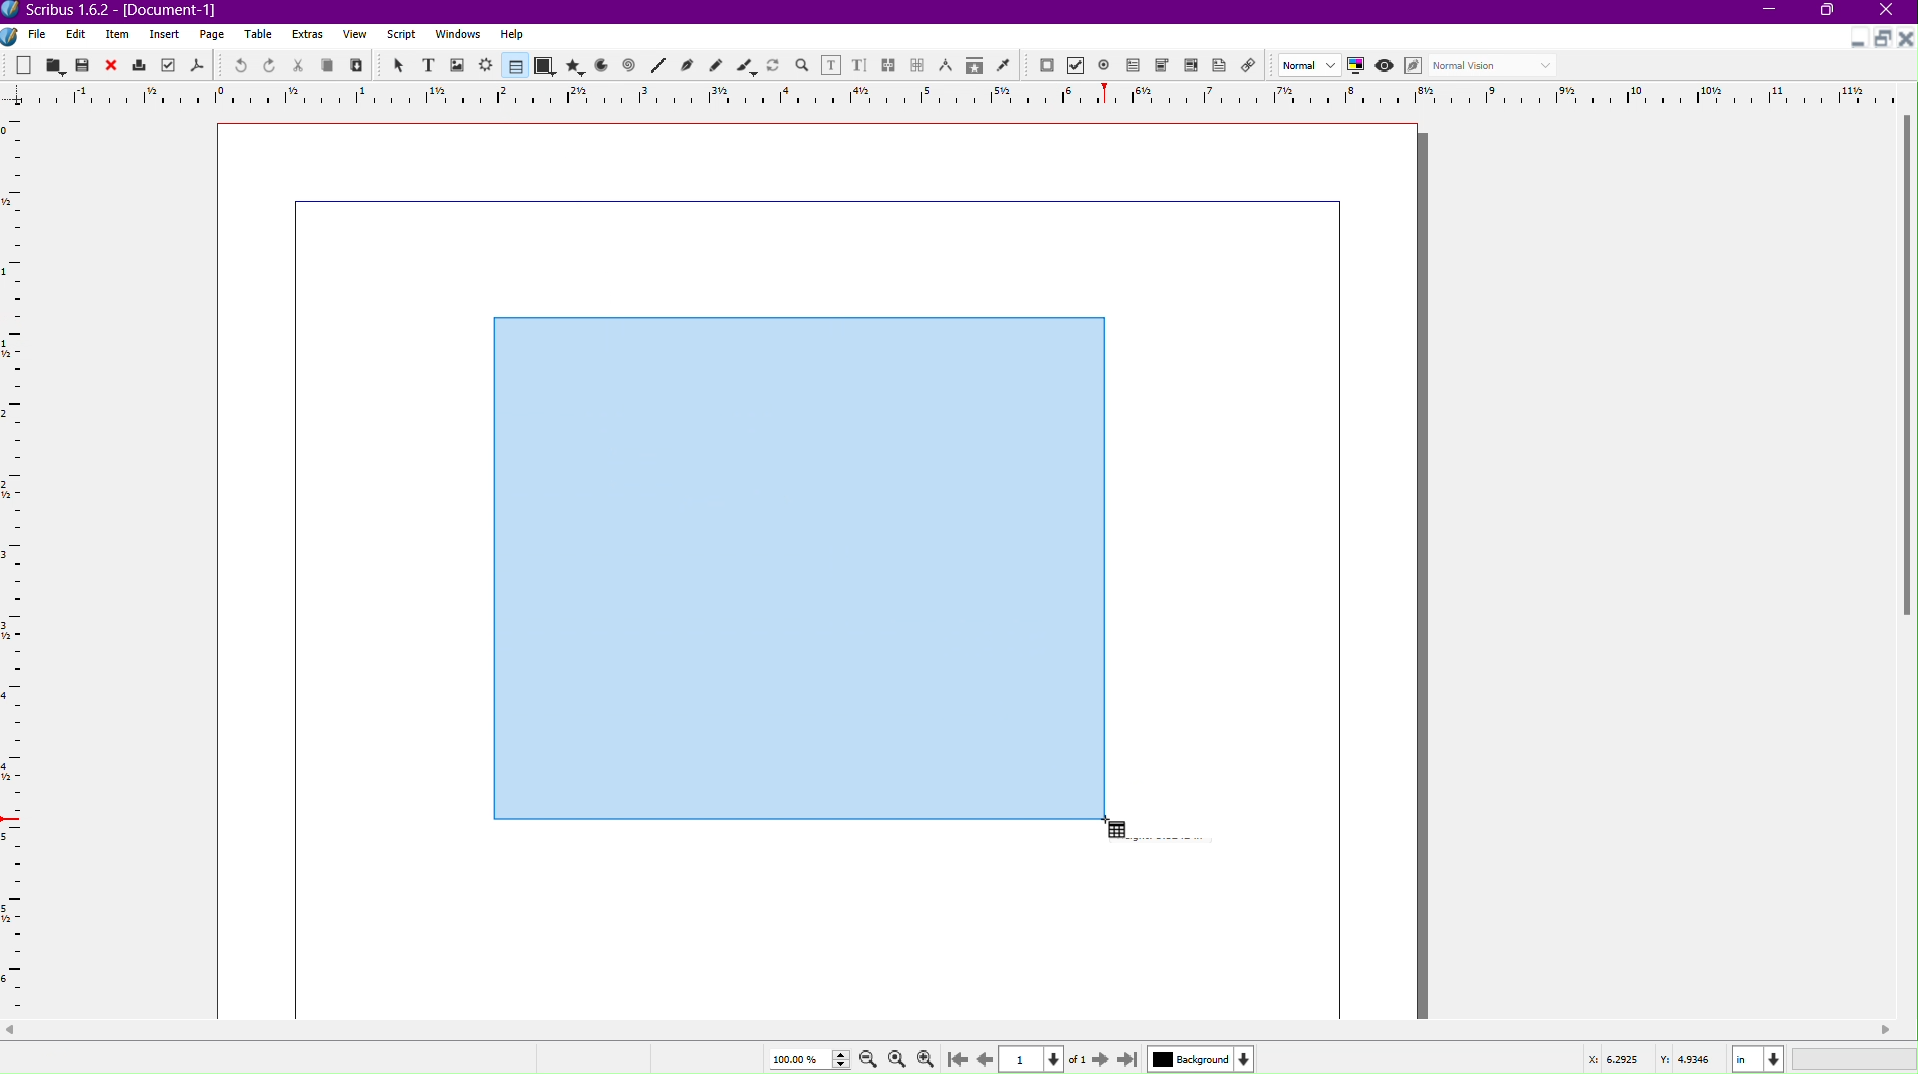  What do you see at coordinates (832, 64) in the screenshot?
I see `Edit Contents of Frame` at bounding box center [832, 64].